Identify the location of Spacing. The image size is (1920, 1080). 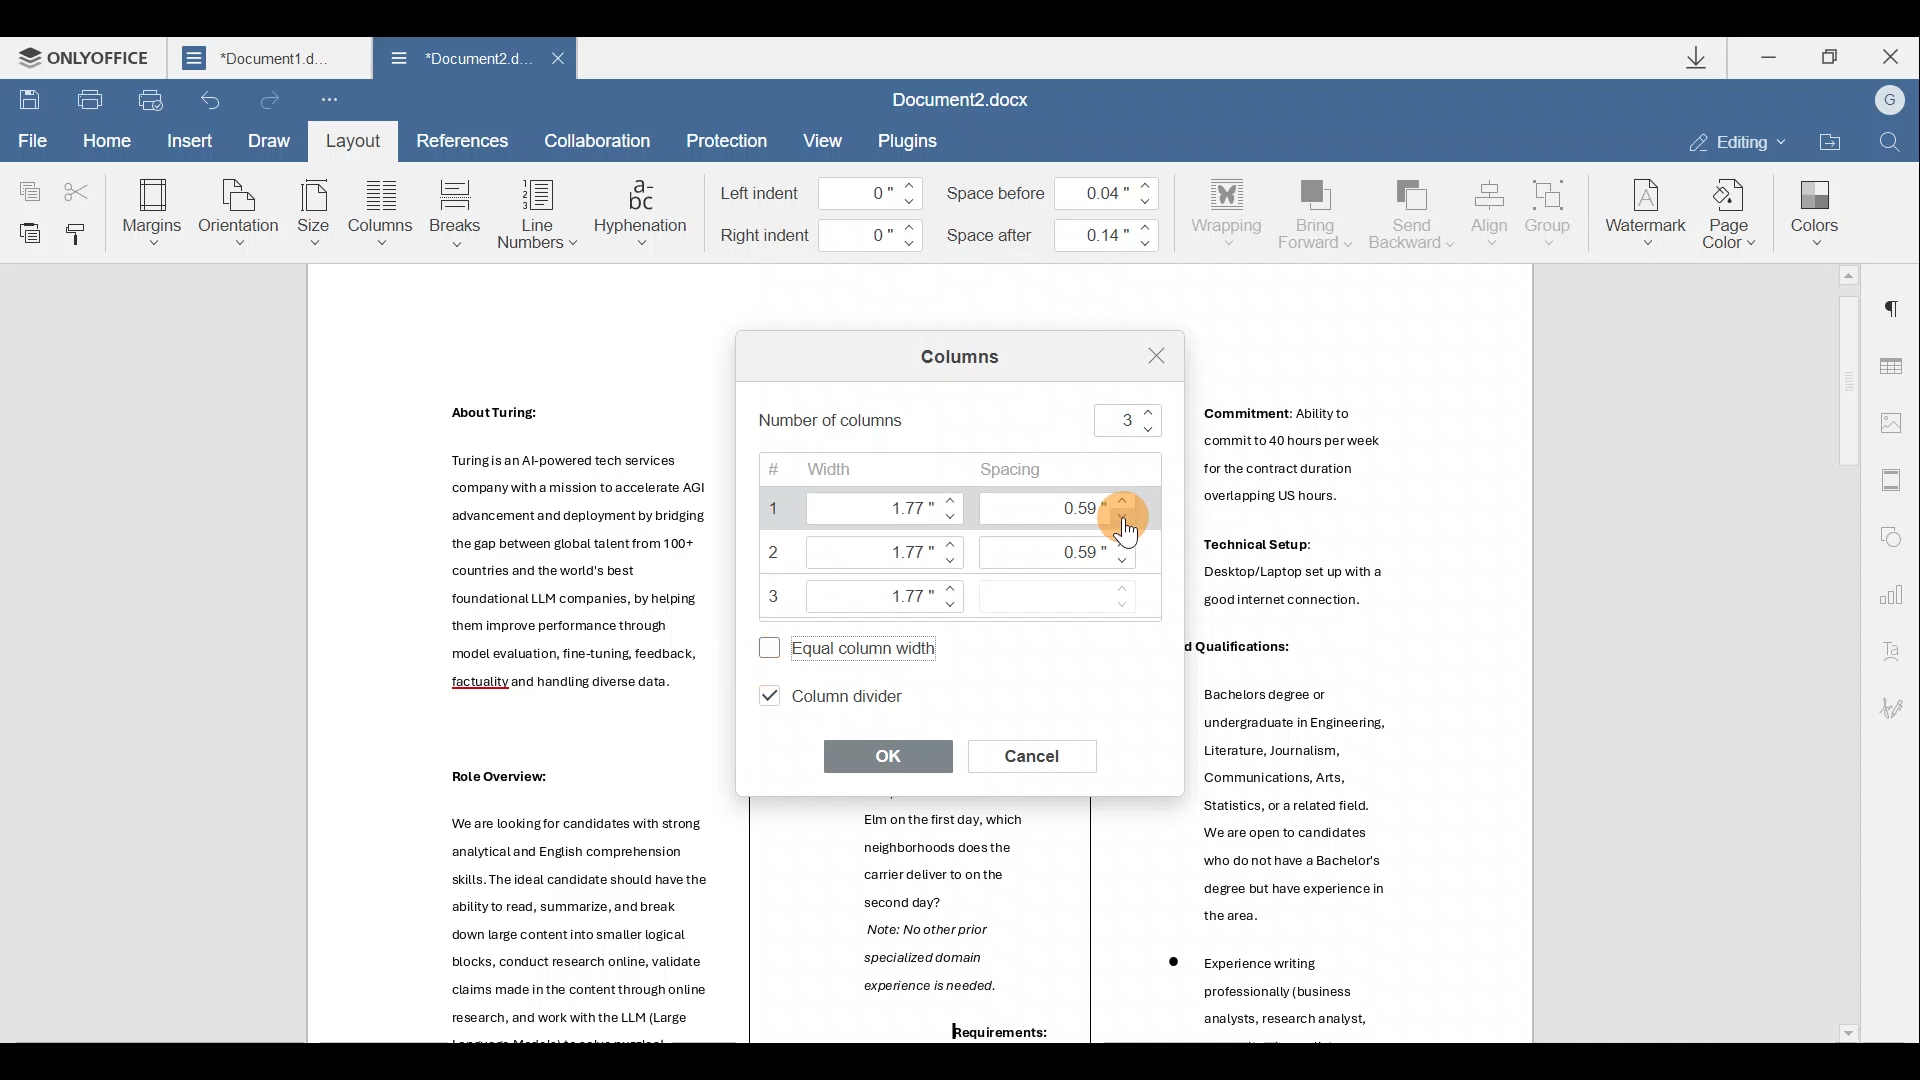
(1069, 544).